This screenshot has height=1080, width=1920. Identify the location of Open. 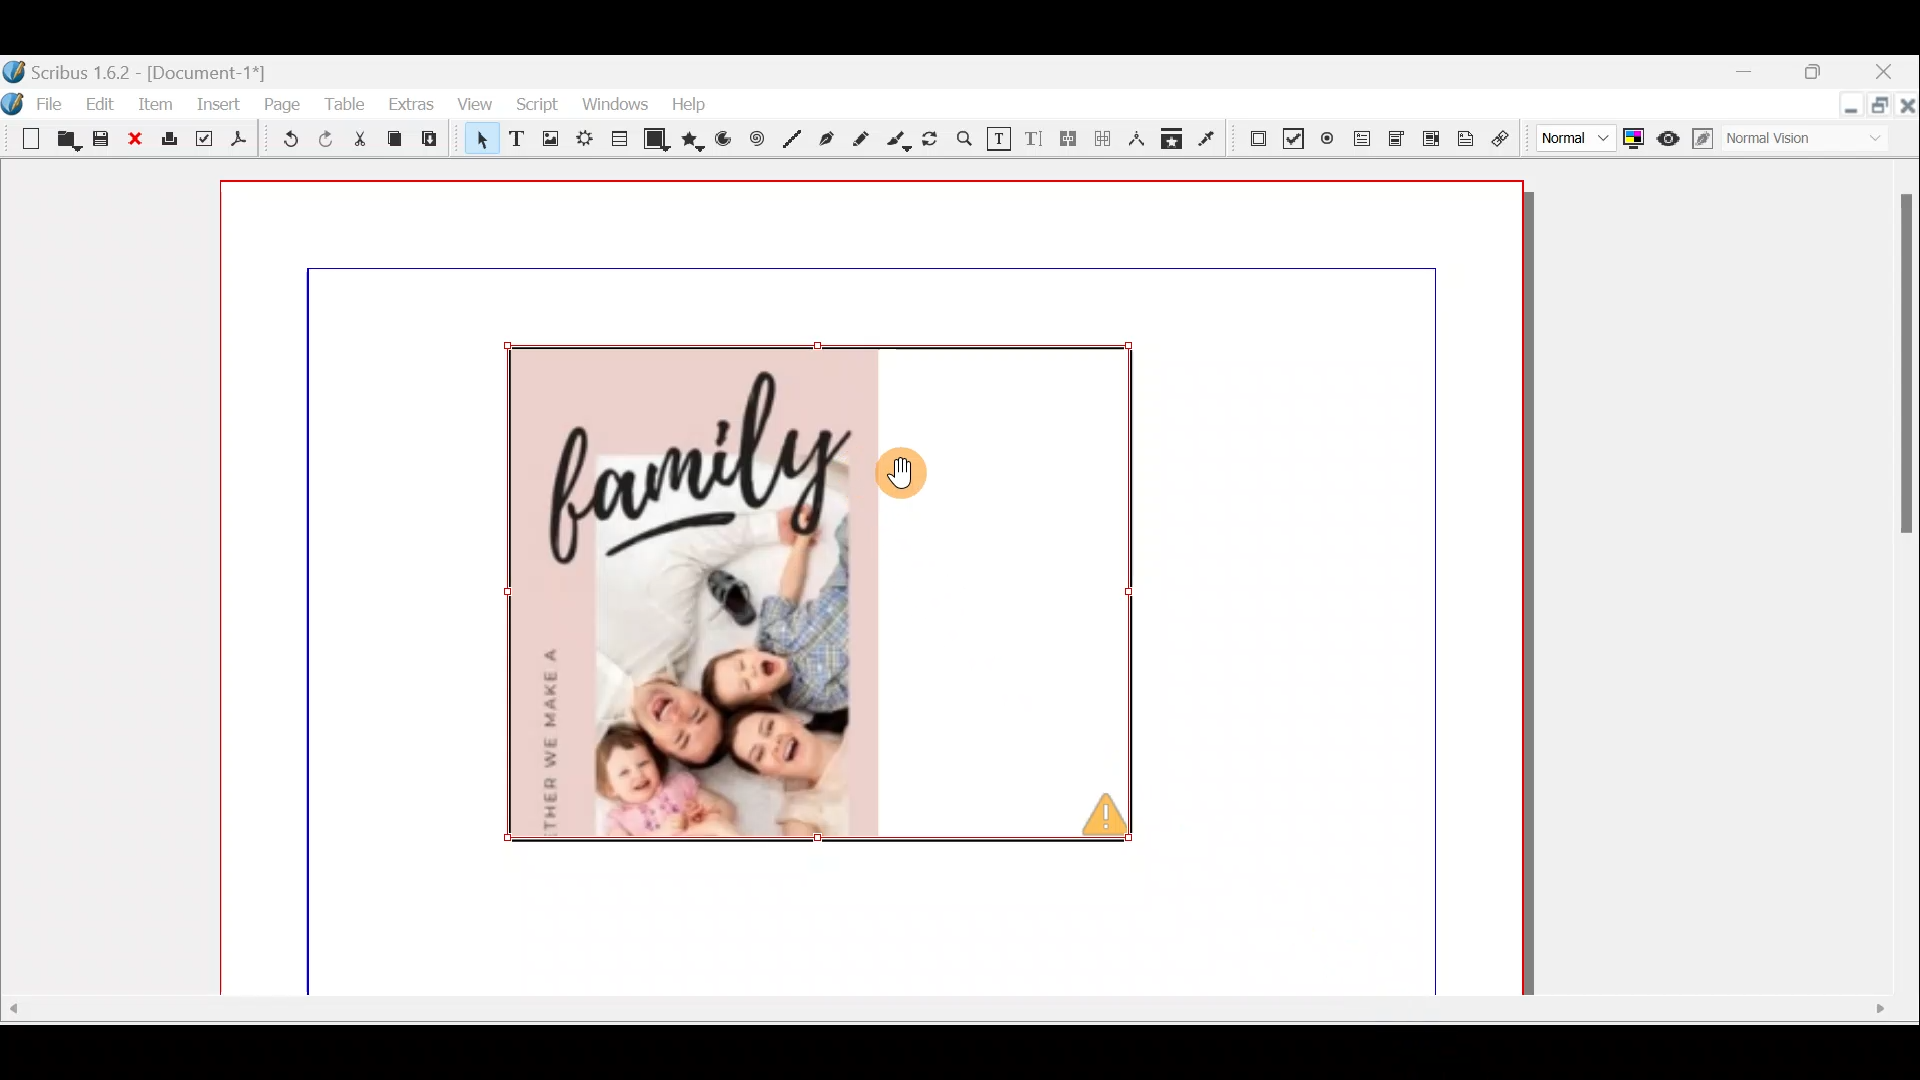
(68, 142).